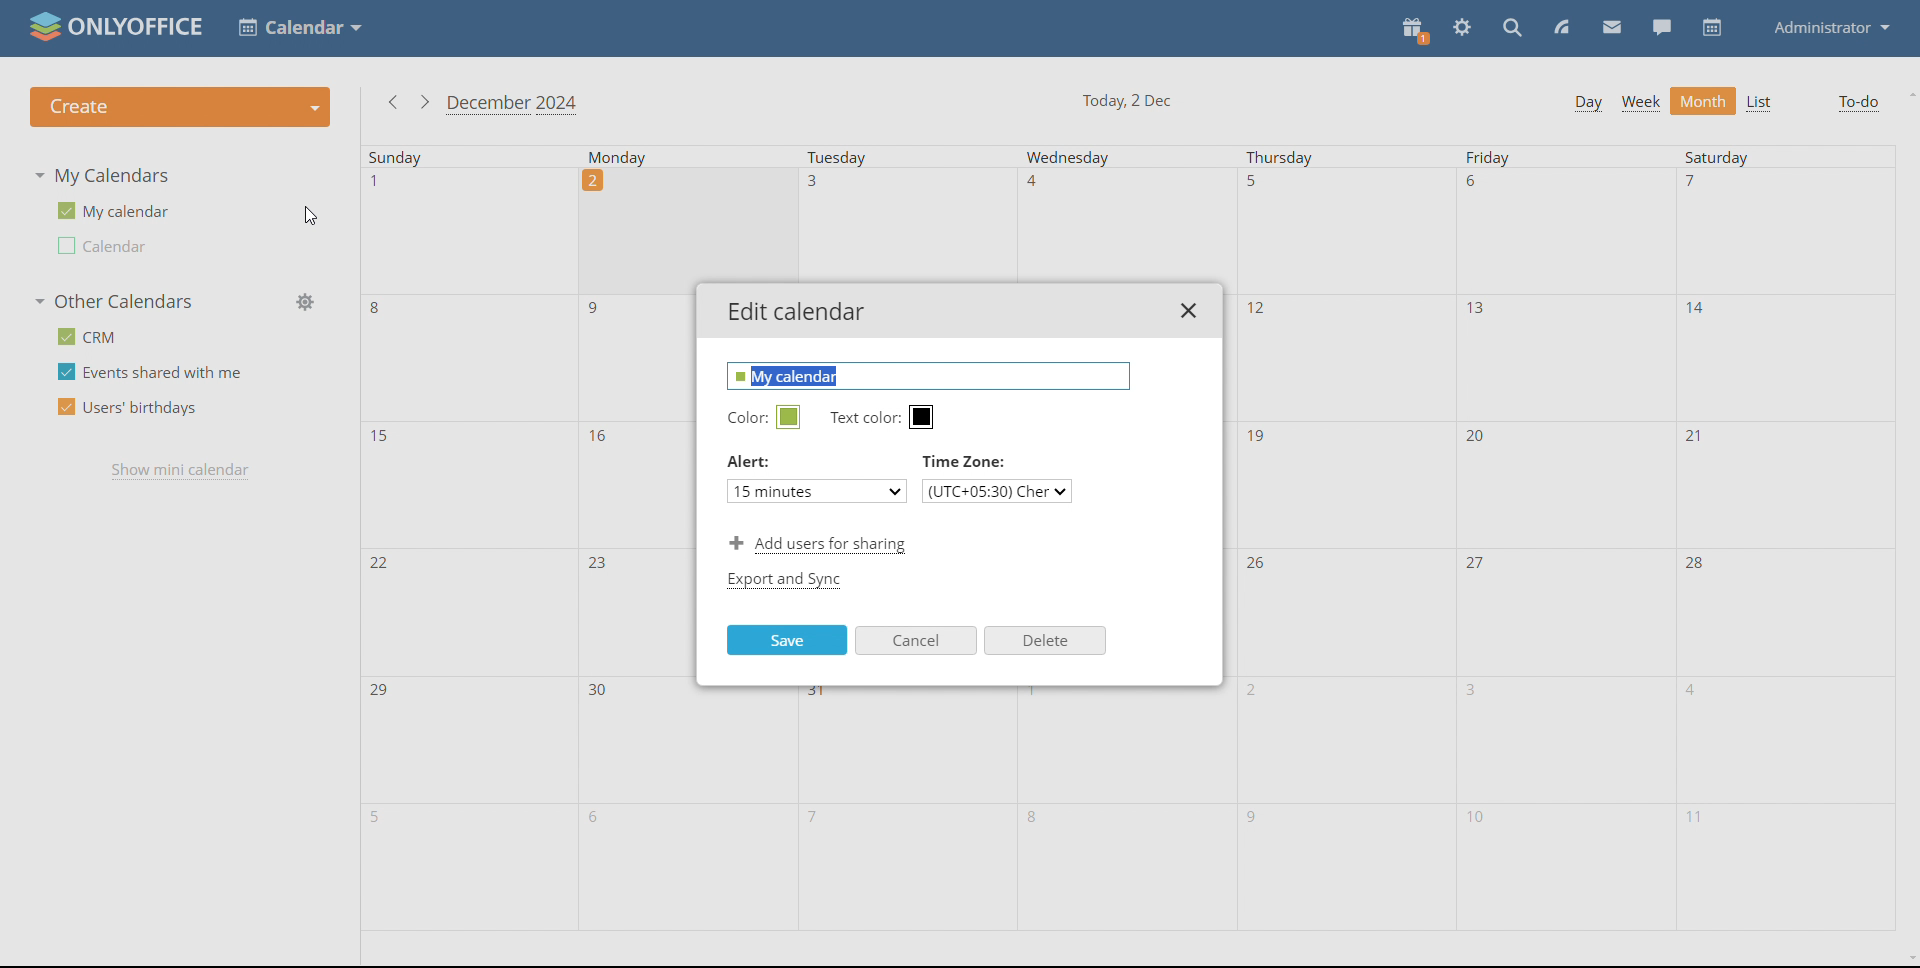  I want to click on wednesday, so click(1119, 810).